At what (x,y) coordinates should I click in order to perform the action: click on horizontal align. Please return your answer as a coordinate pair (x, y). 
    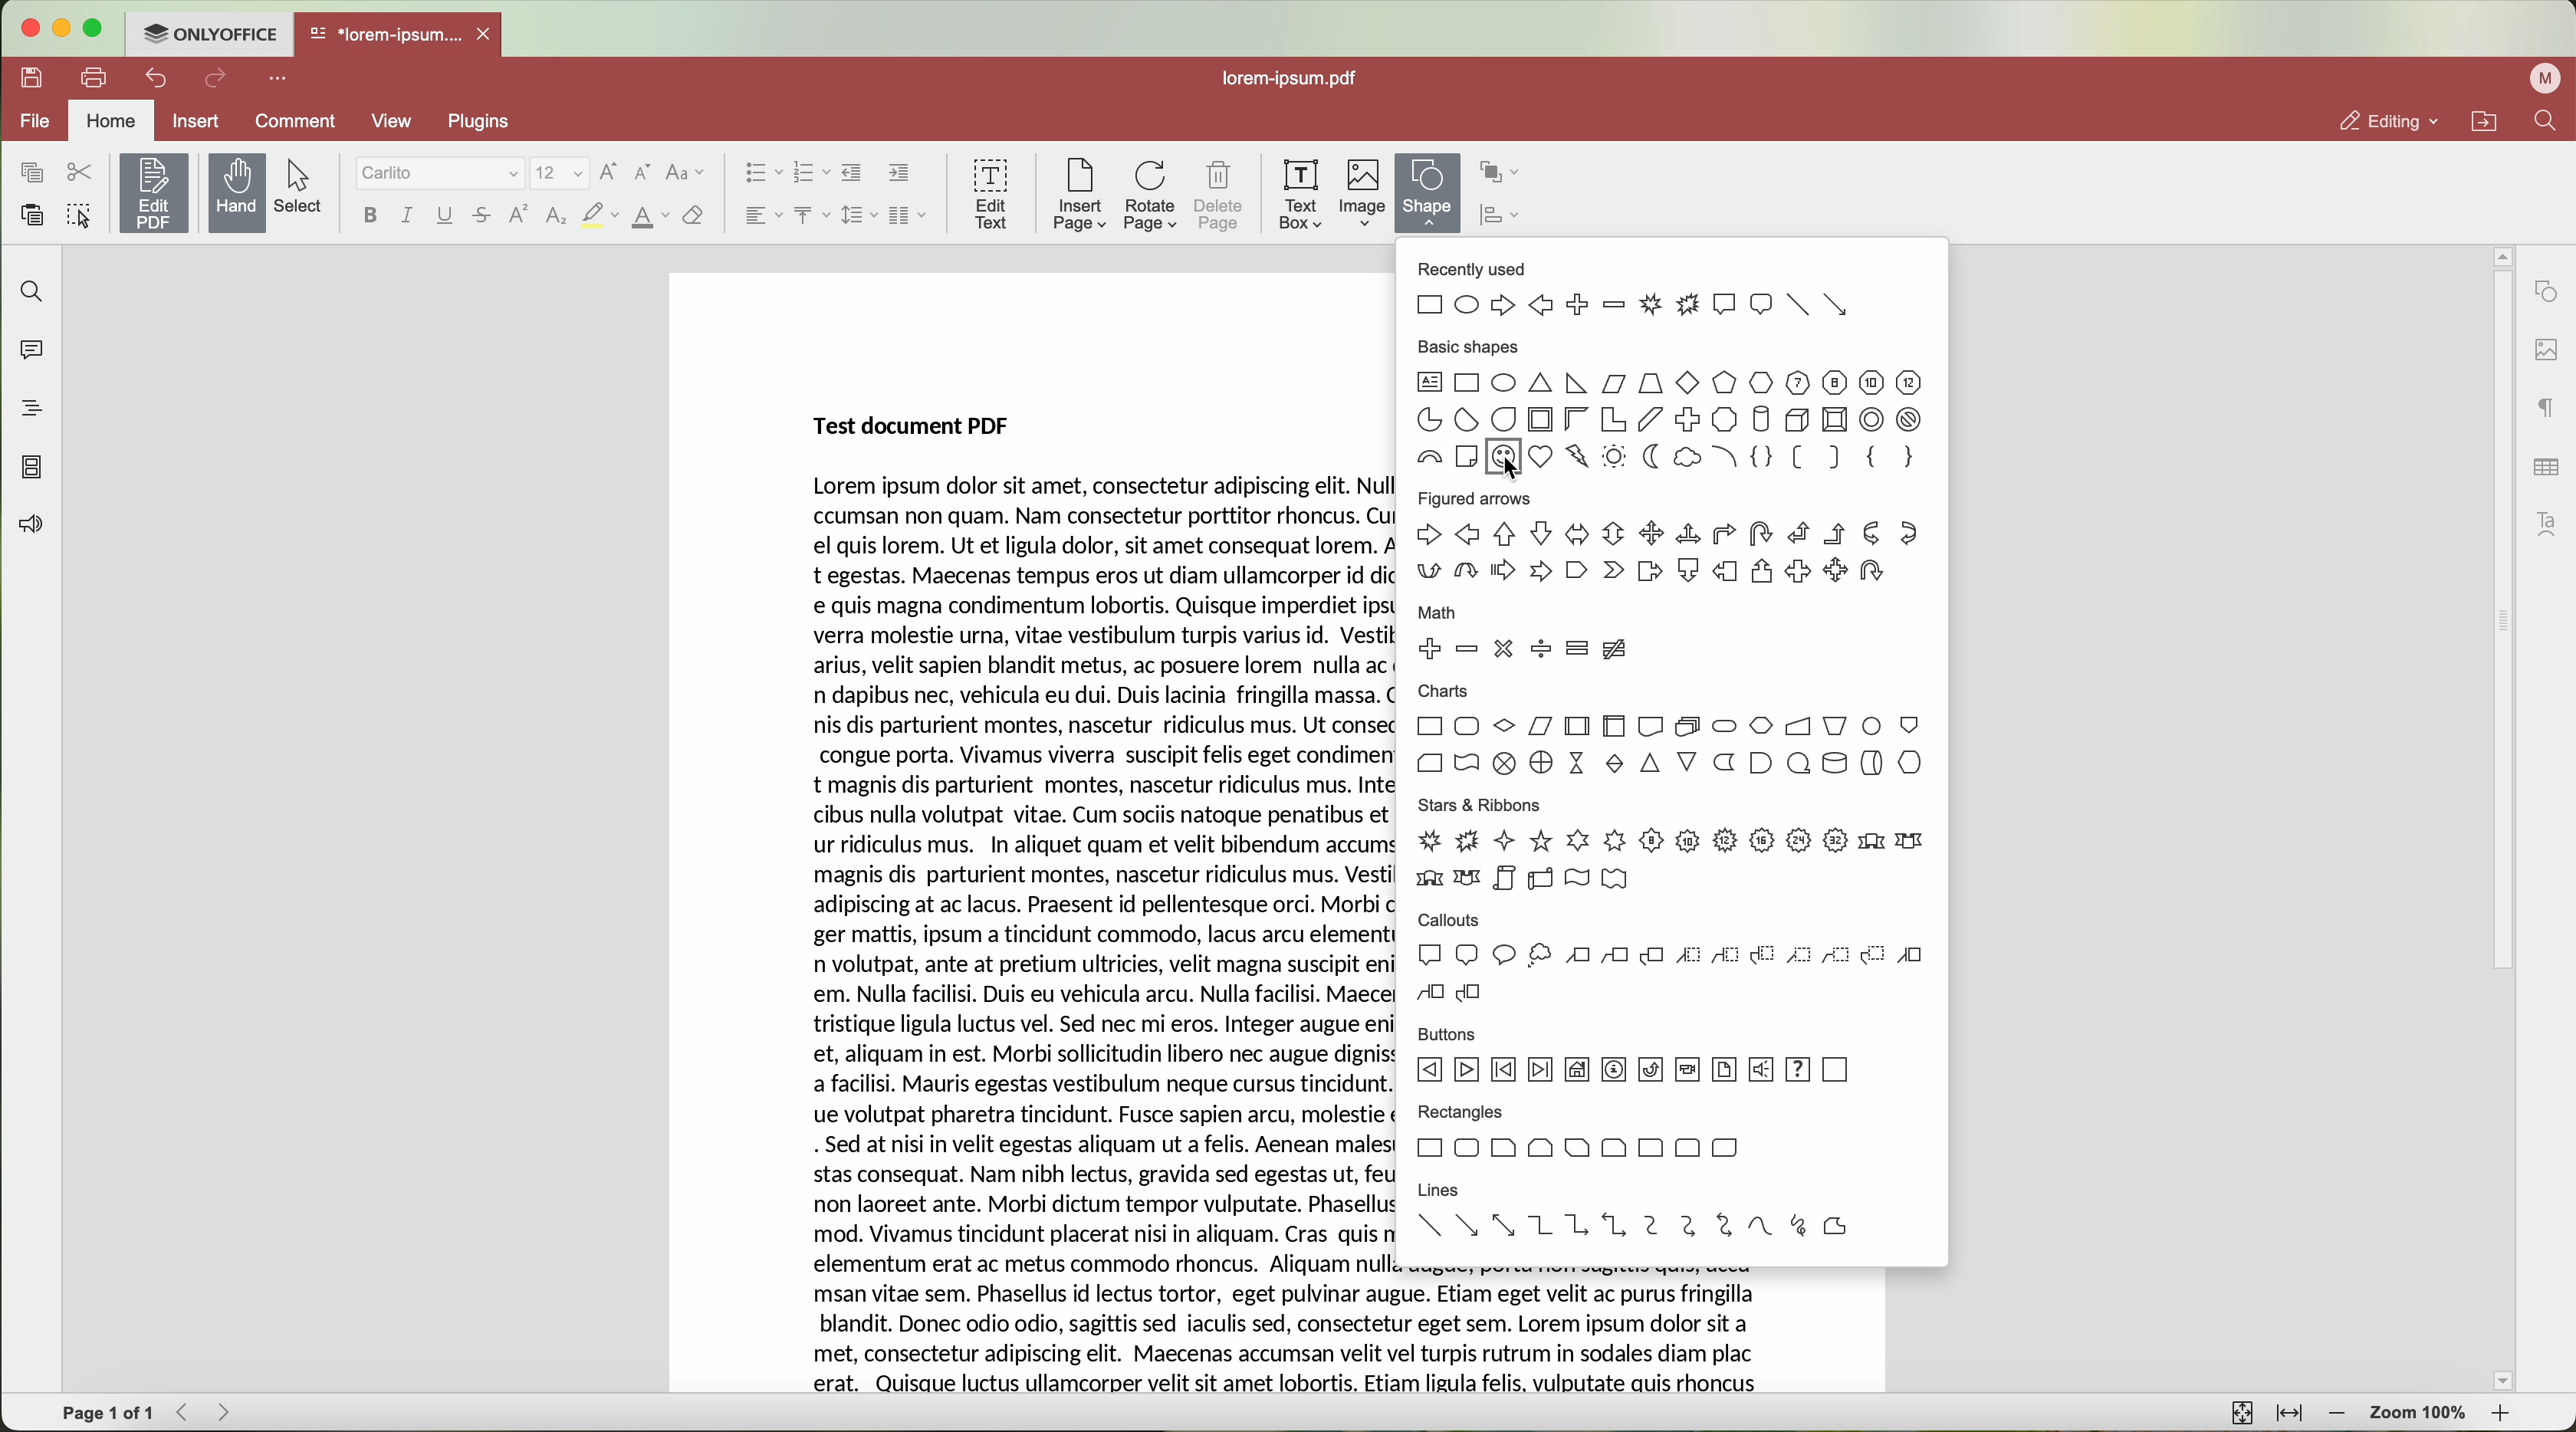
    Looking at the image, I should click on (759, 215).